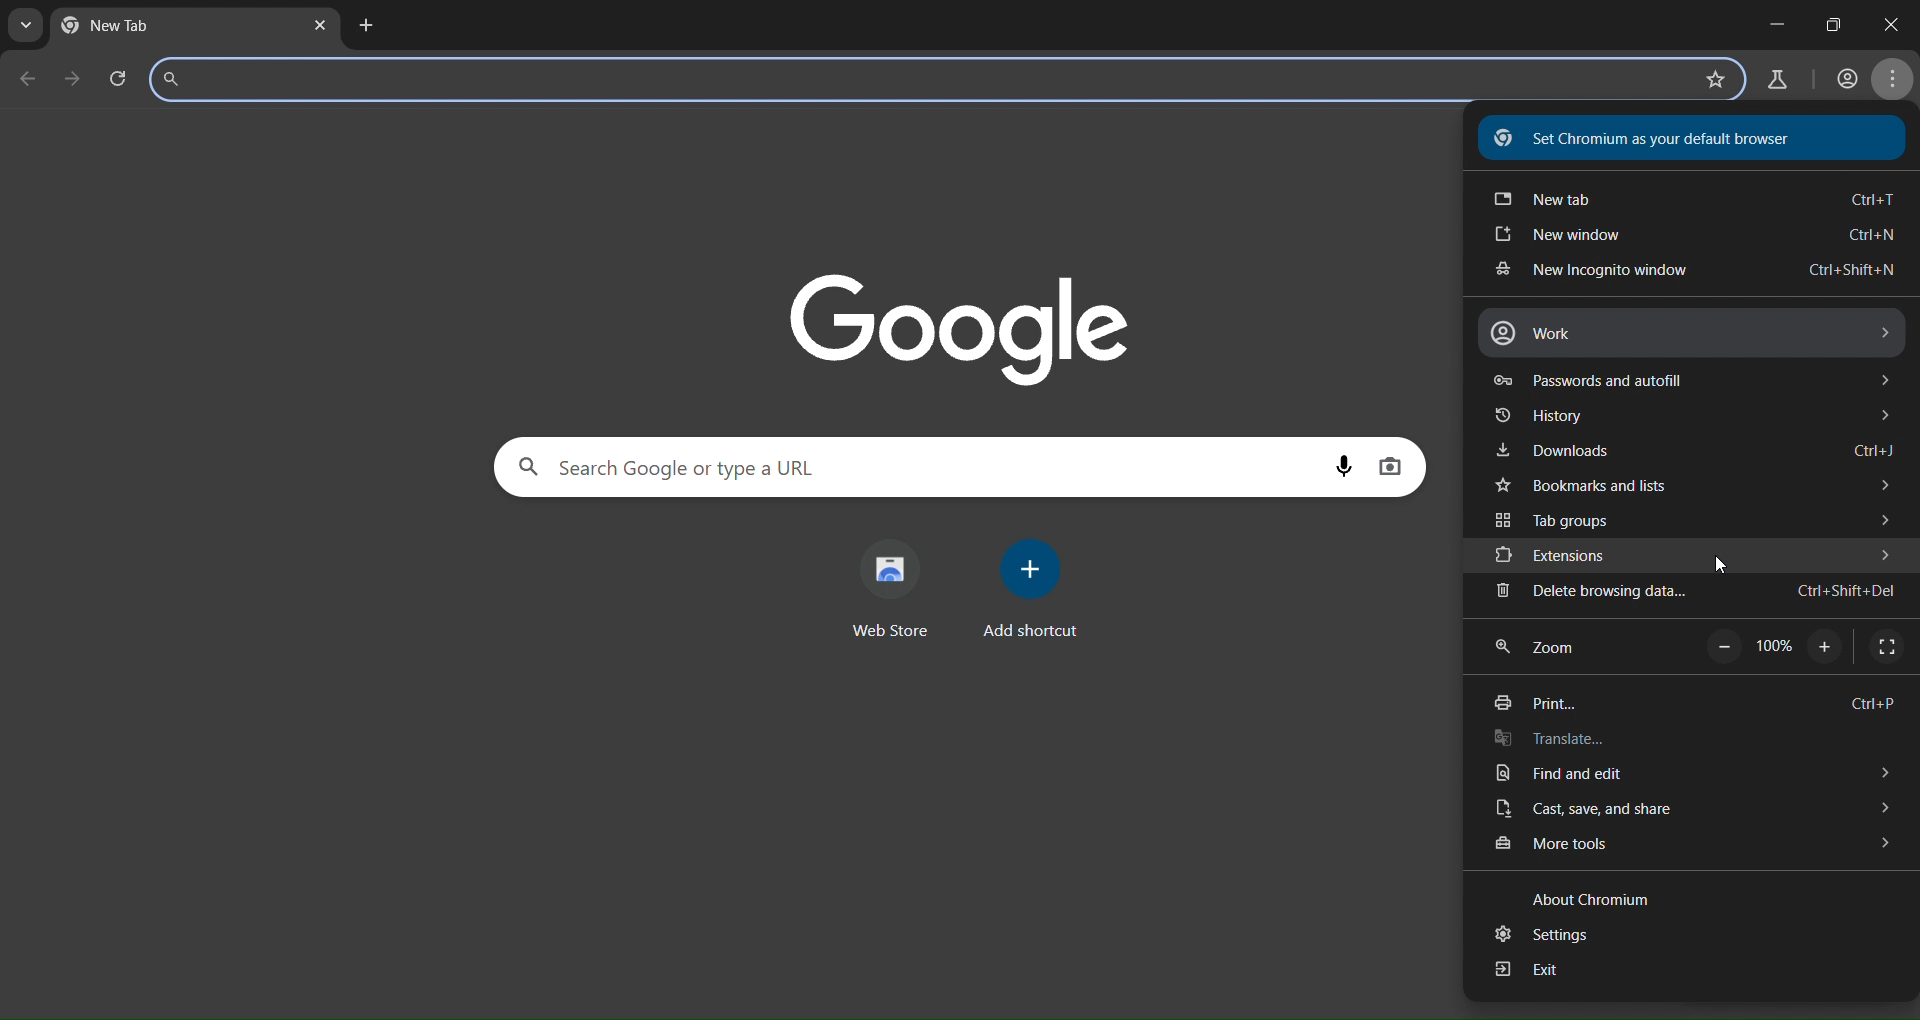  What do you see at coordinates (22, 23) in the screenshot?
I see `search tab` at bounding box center [22, 23].